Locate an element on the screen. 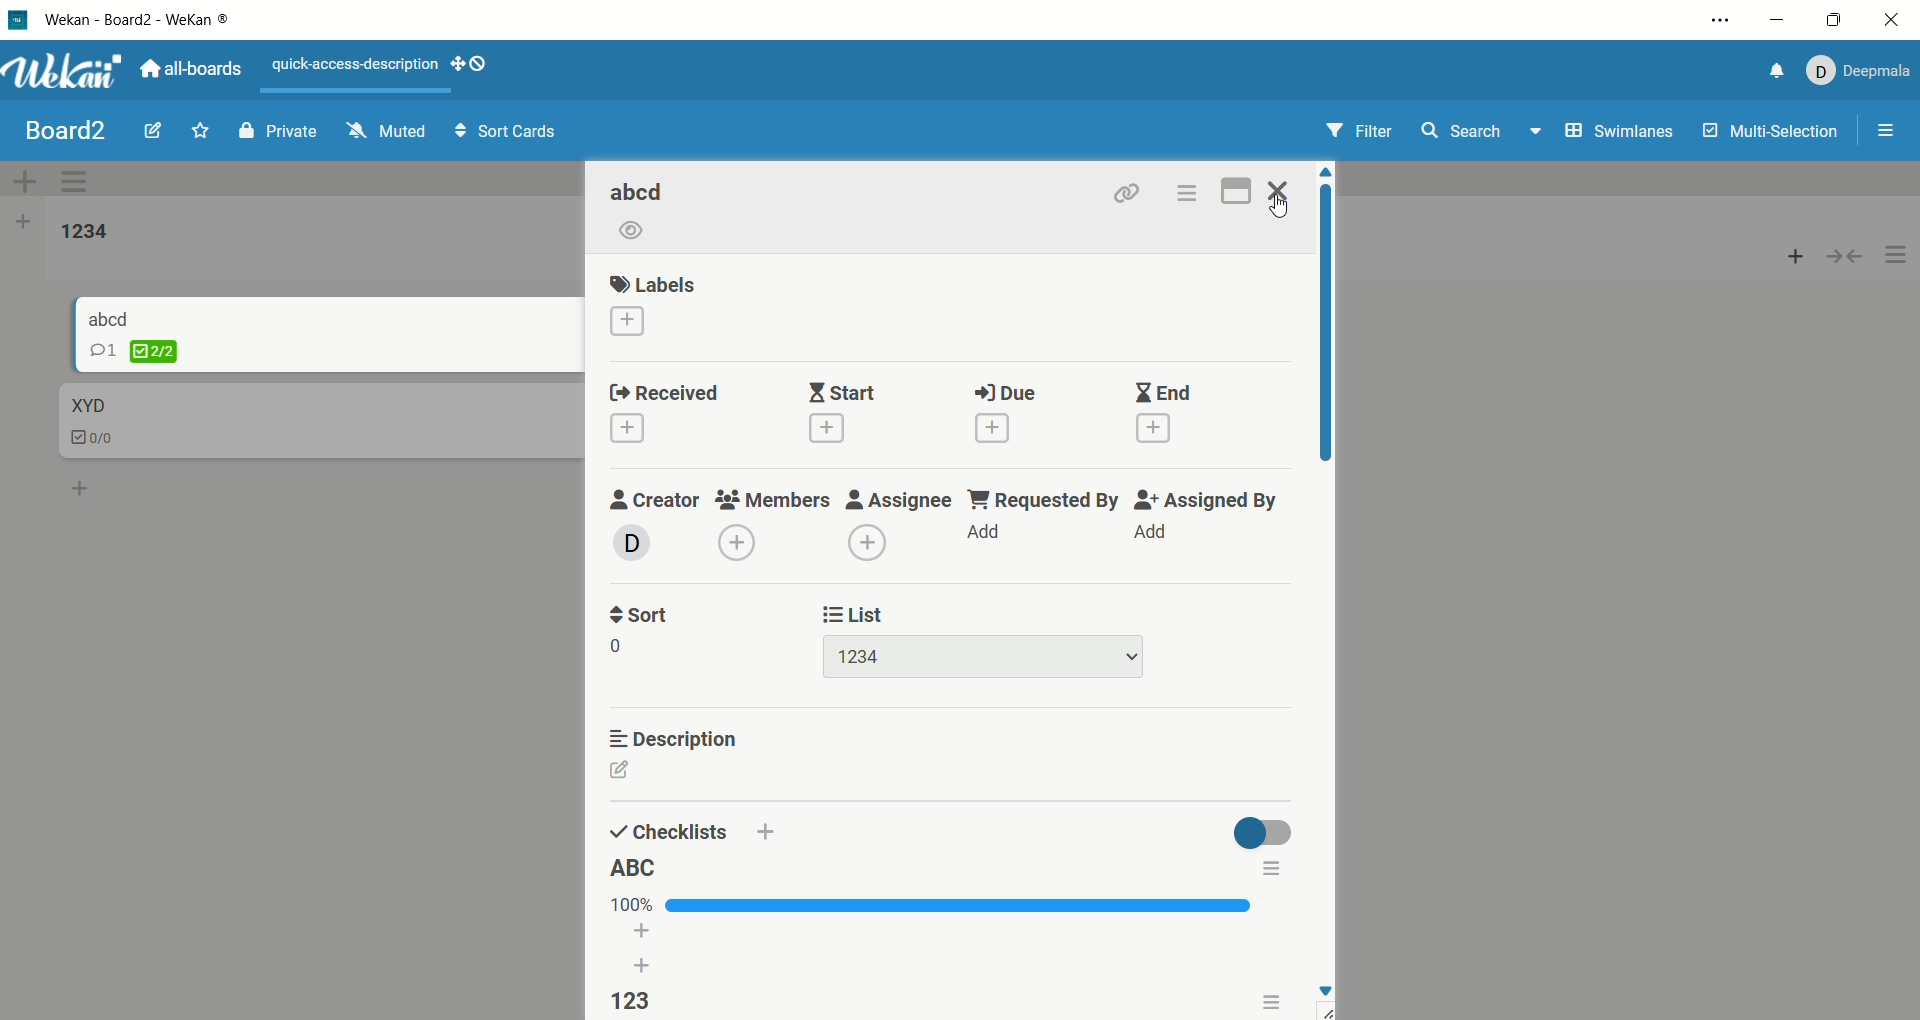 Image resolution: width=1920 pixels, height=1020 pixels. checklists is located at coordinates (667, 828).